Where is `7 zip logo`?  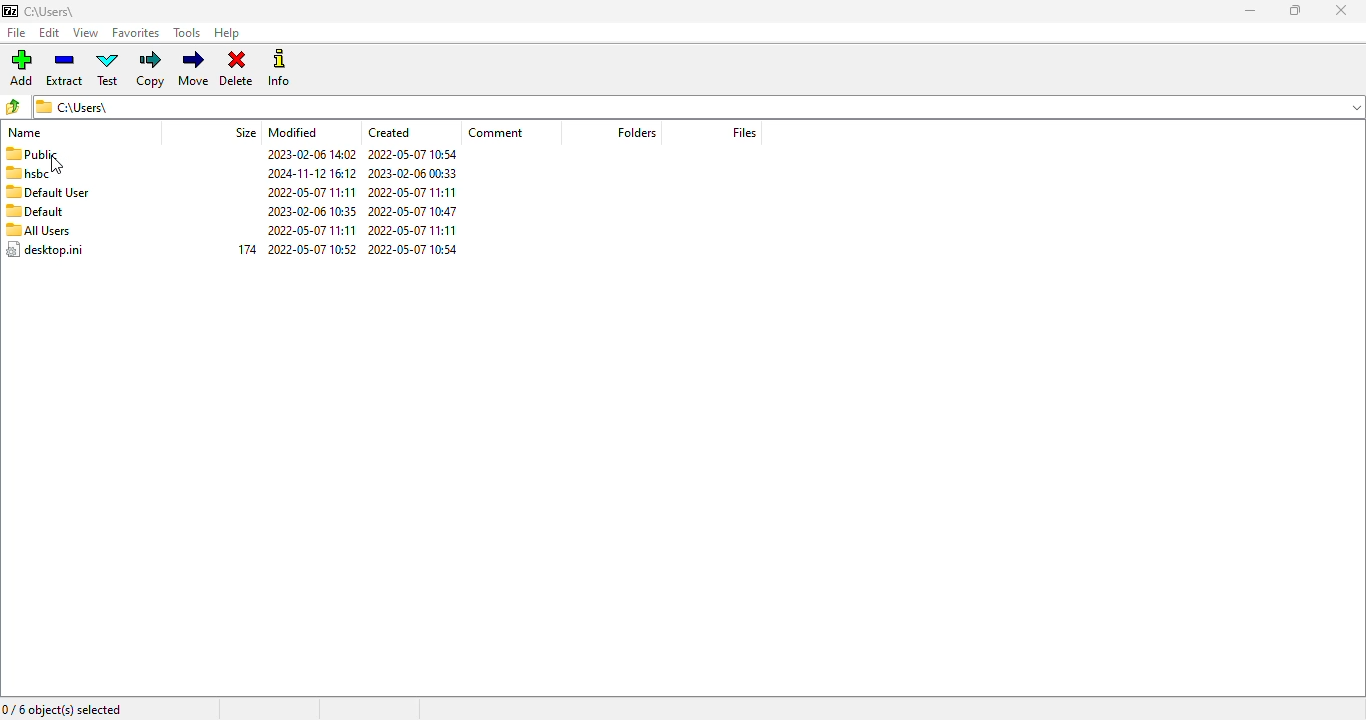 7 zip logo is located at coordinates (11, 12).